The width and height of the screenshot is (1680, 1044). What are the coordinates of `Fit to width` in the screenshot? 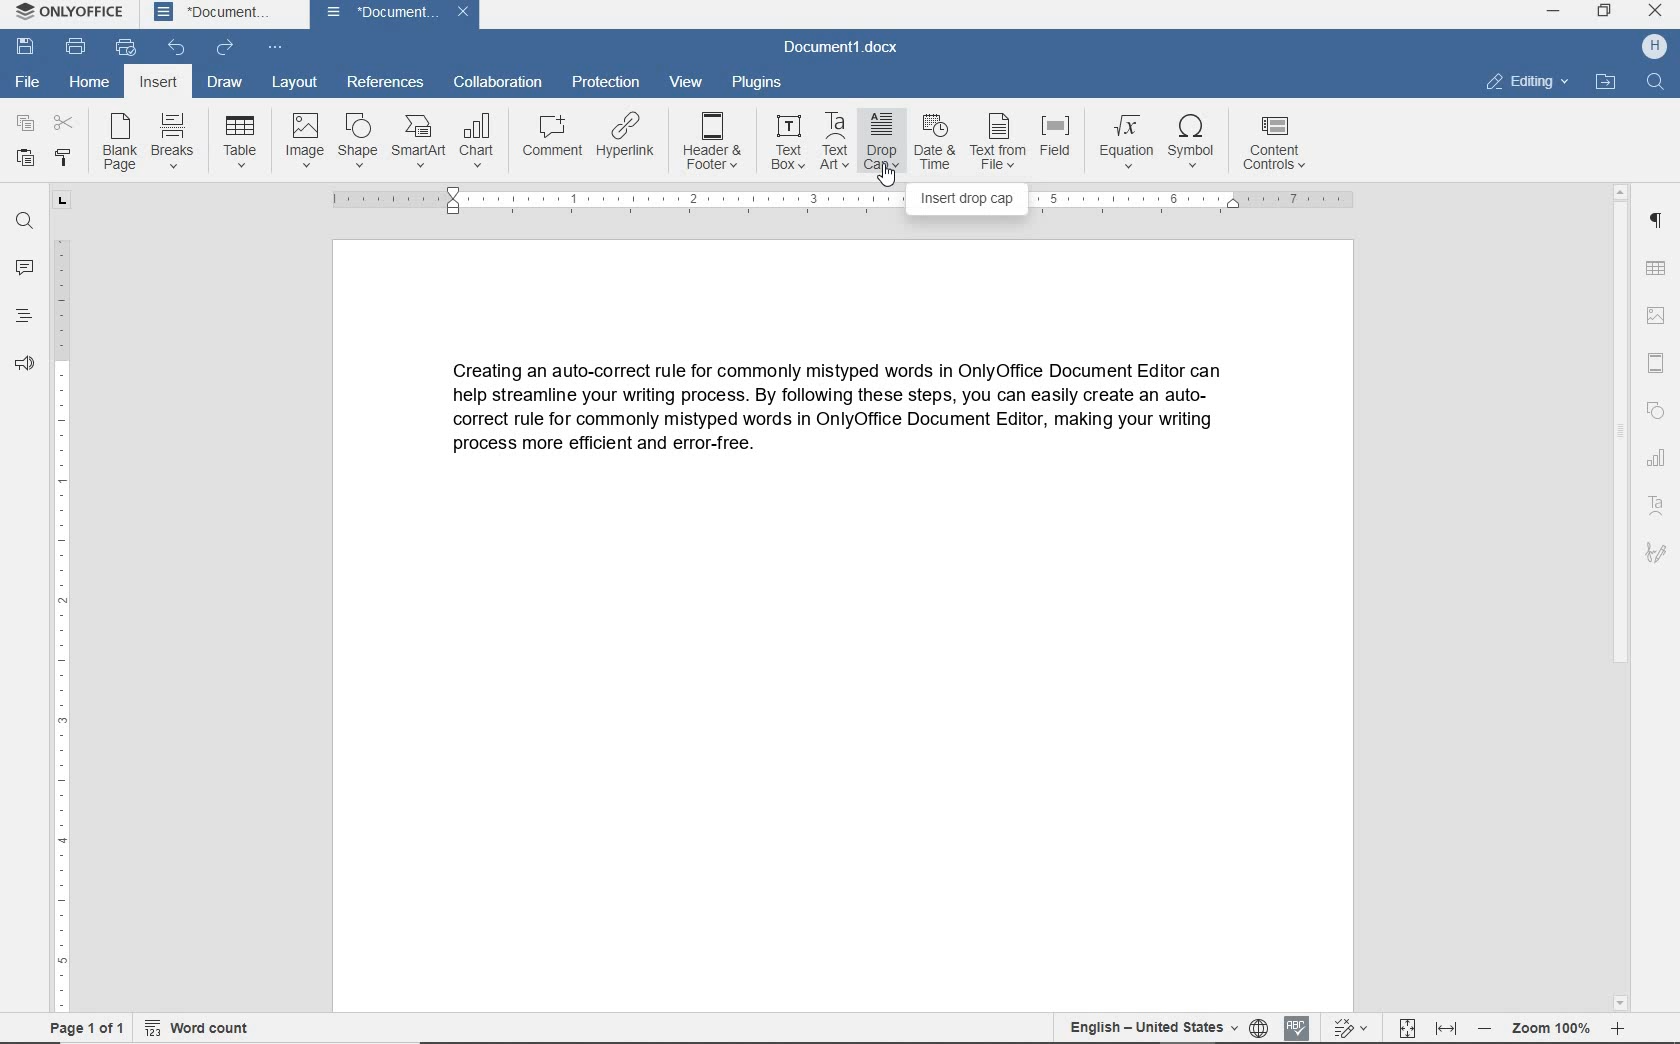 It's located at (1444, 1026).